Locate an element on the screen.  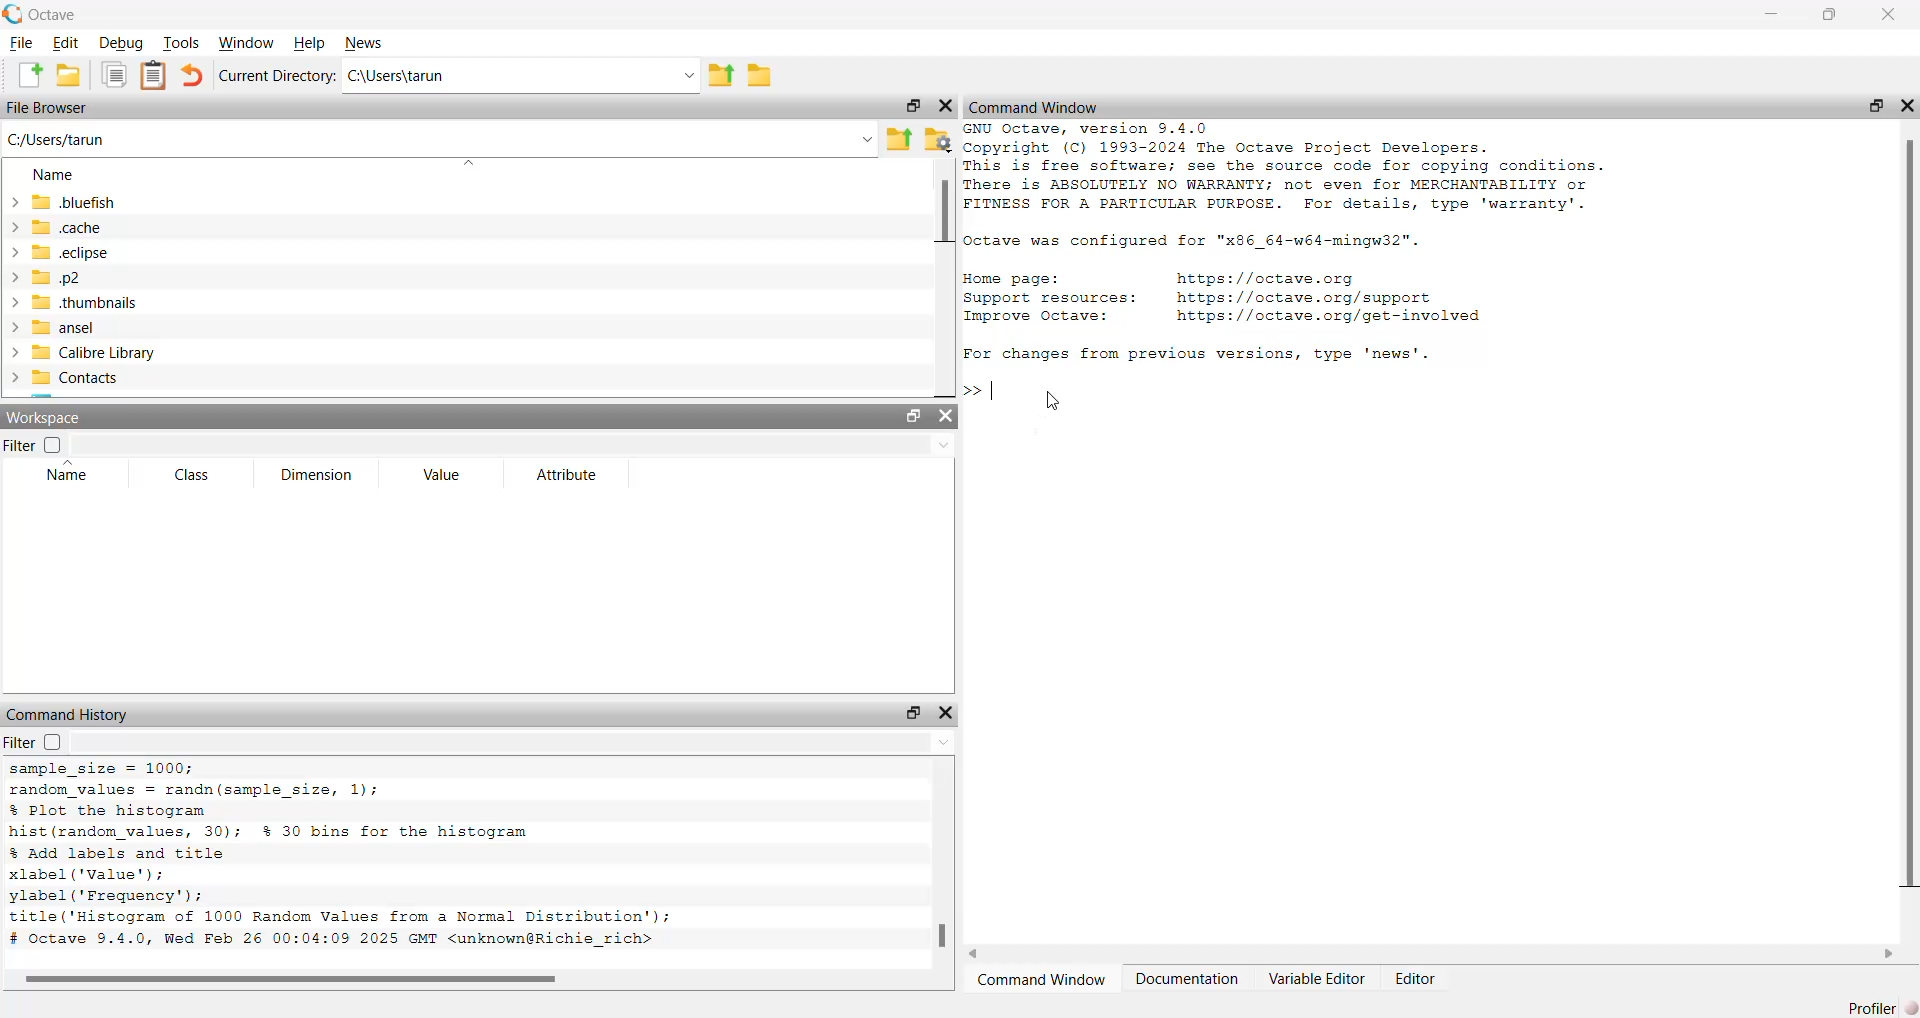
Improve Octave: is located at coordinates (1036, 317).